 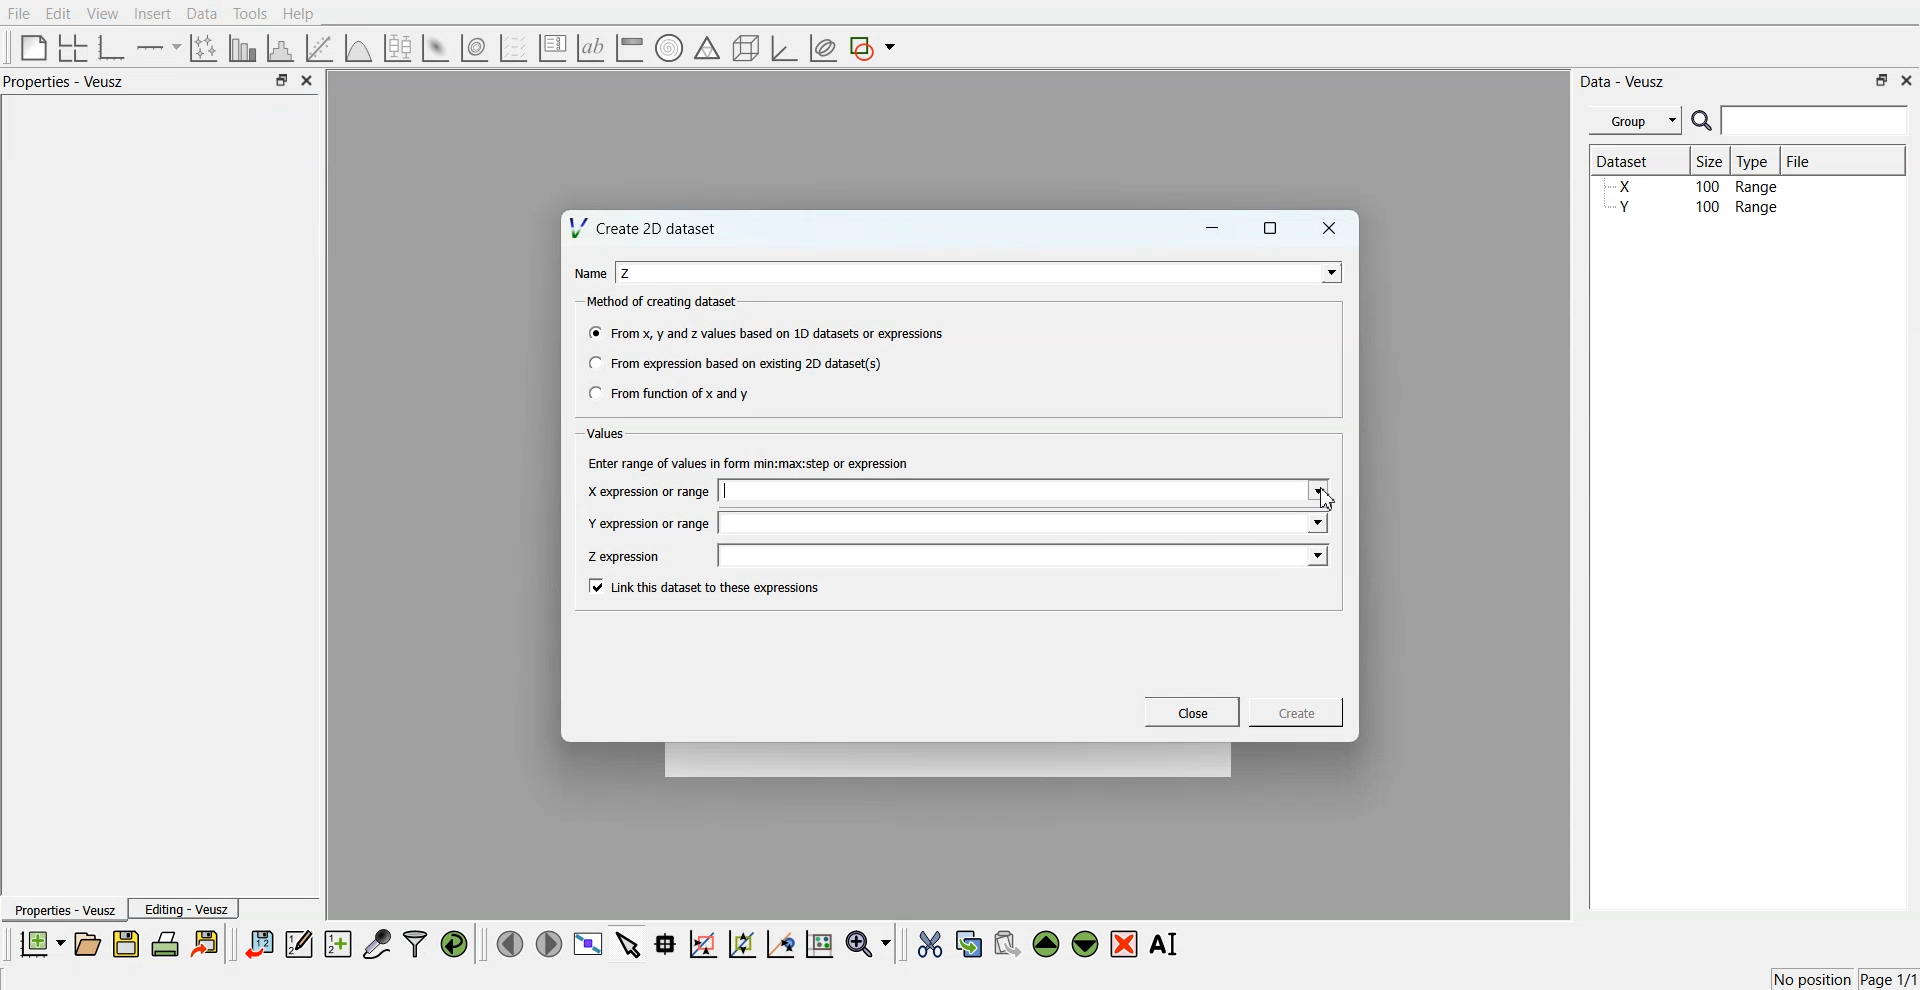 I want to click on Drop down, so click(x=1315, y=492).